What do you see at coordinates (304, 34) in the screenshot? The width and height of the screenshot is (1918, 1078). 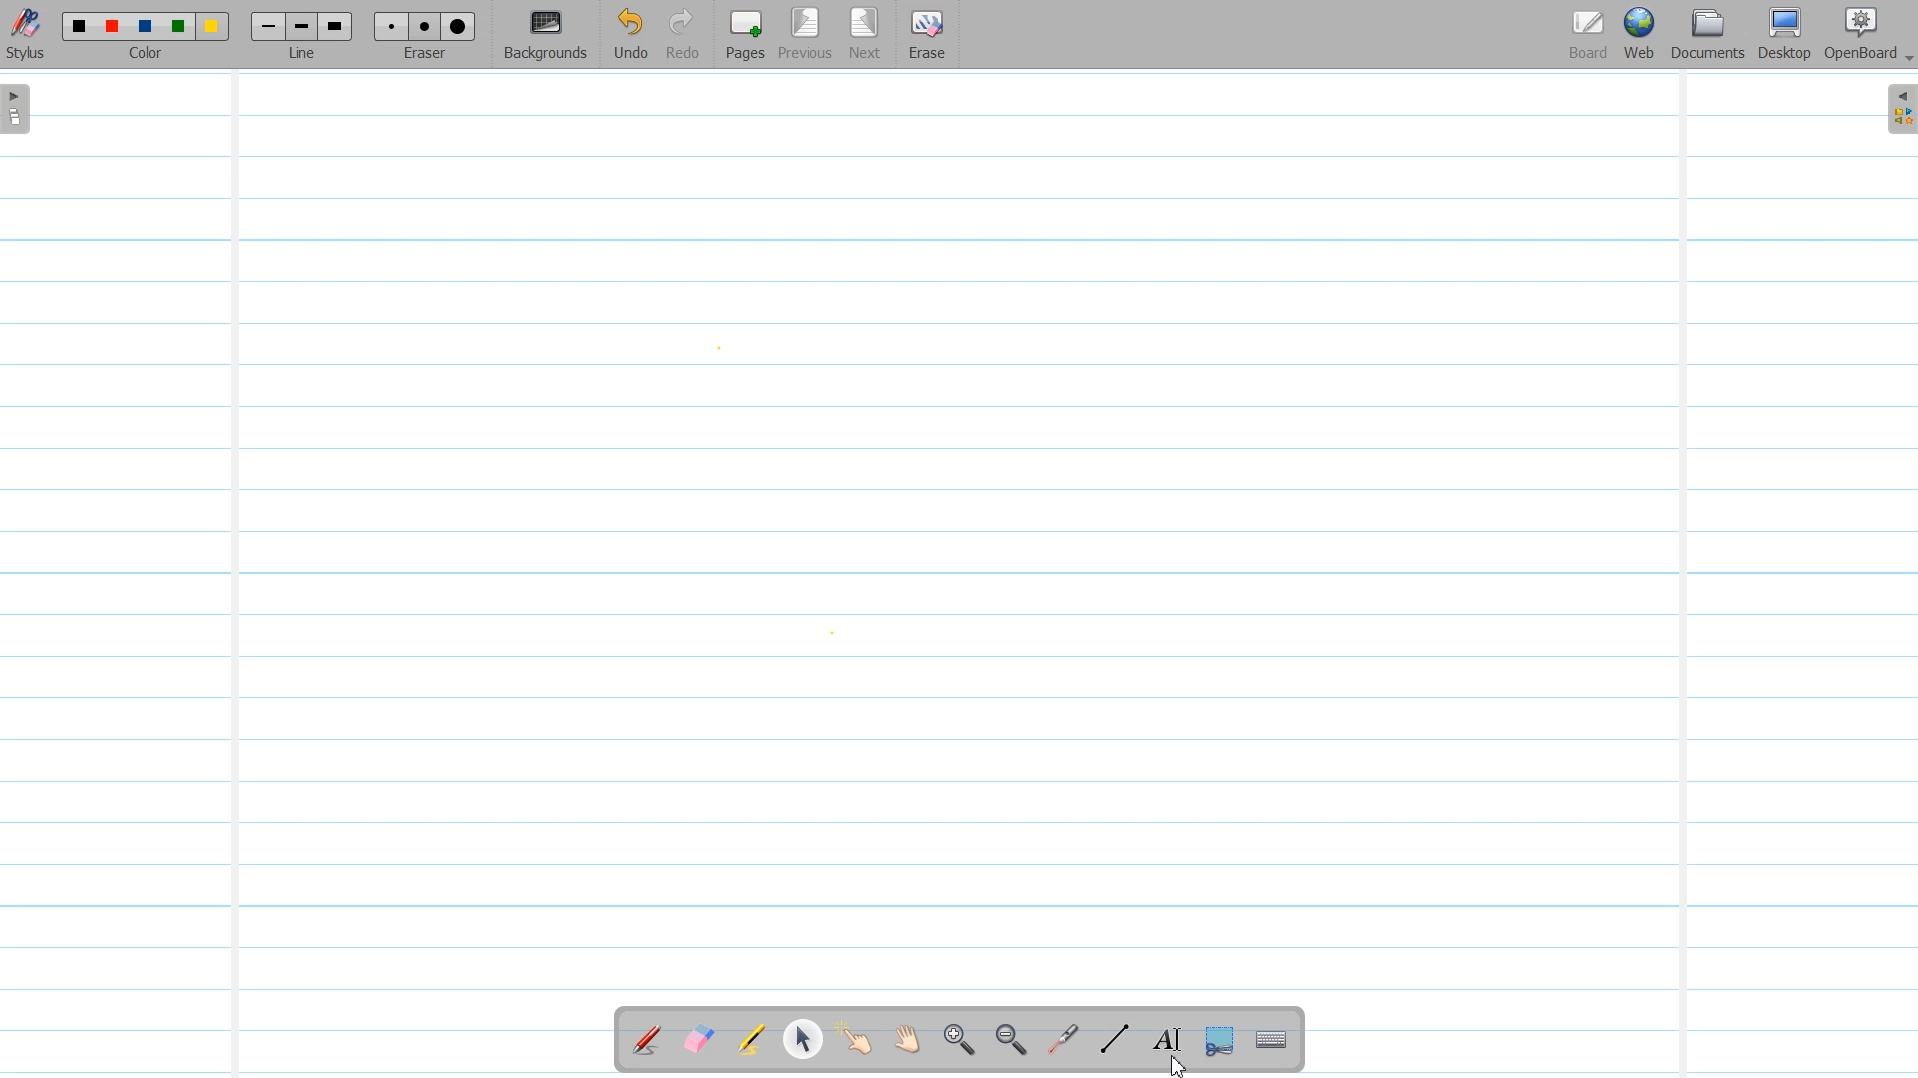 I see `Line` at bounding box center [304, 34].